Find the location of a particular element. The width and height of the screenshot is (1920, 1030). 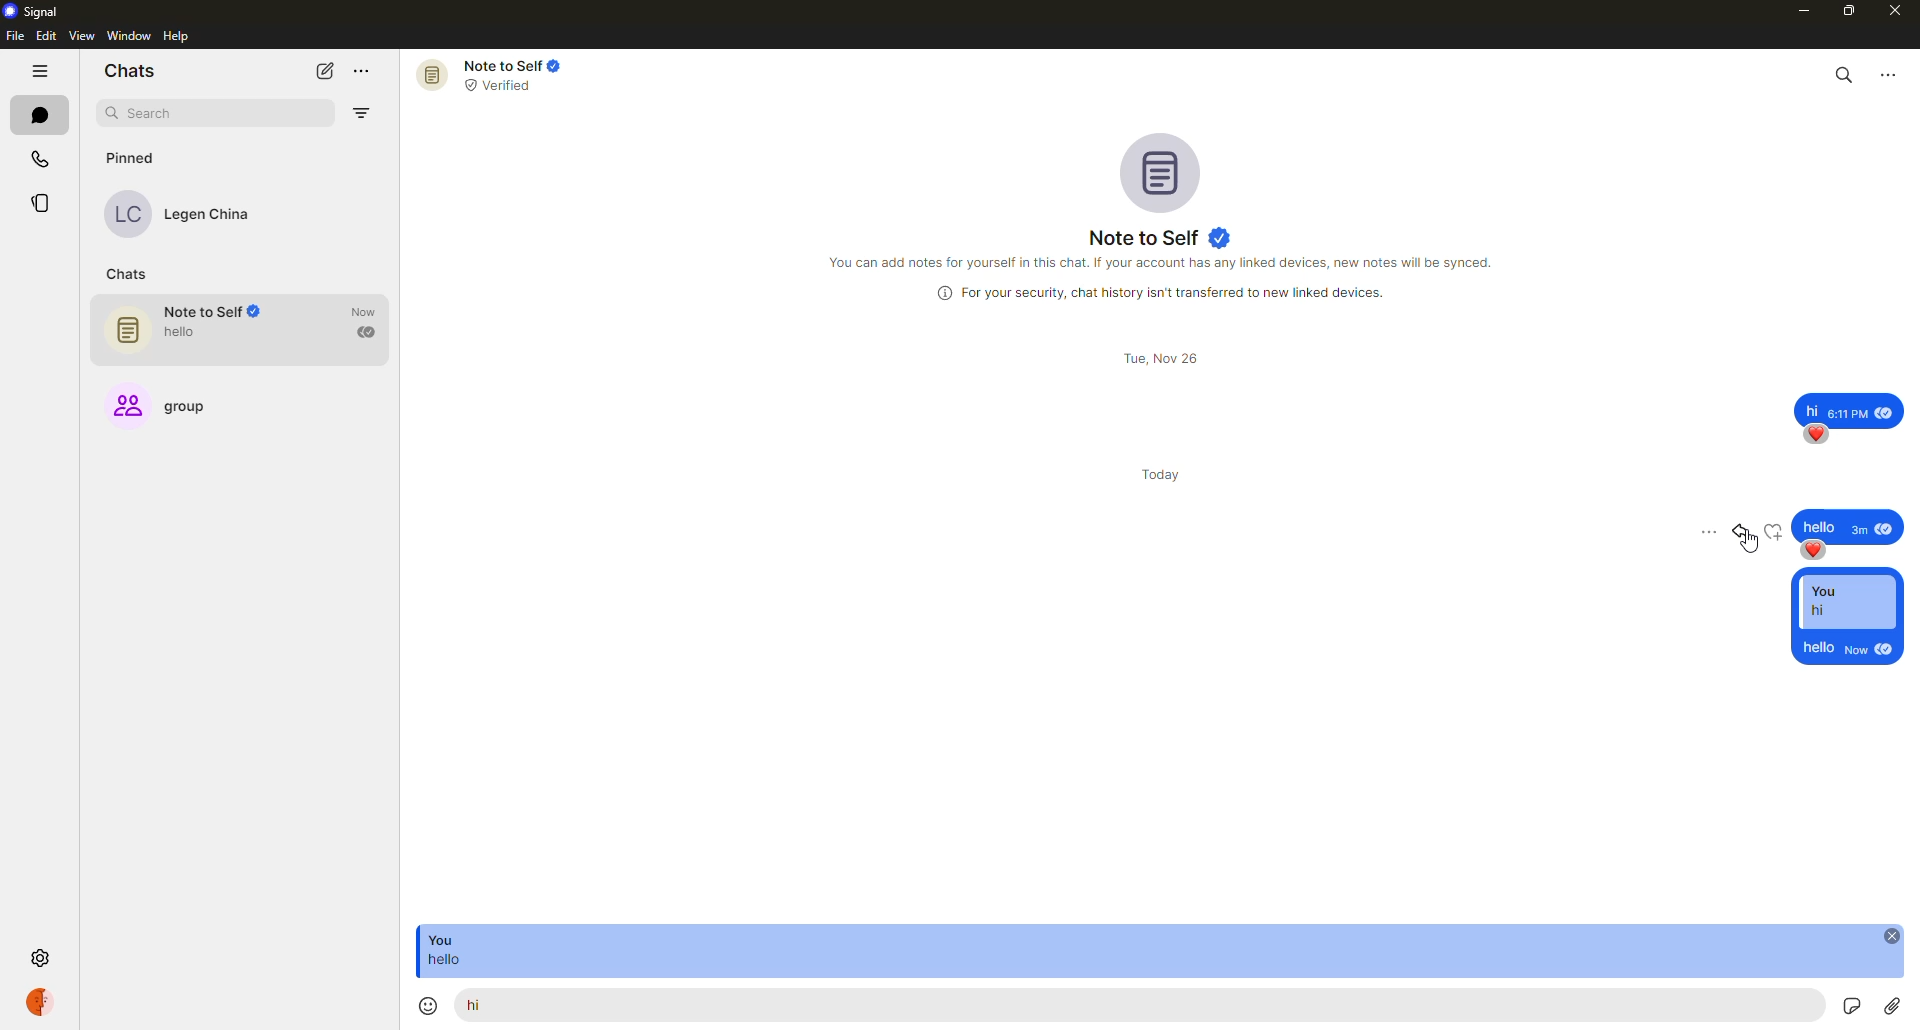

chats is located at coordinates (39, 115).